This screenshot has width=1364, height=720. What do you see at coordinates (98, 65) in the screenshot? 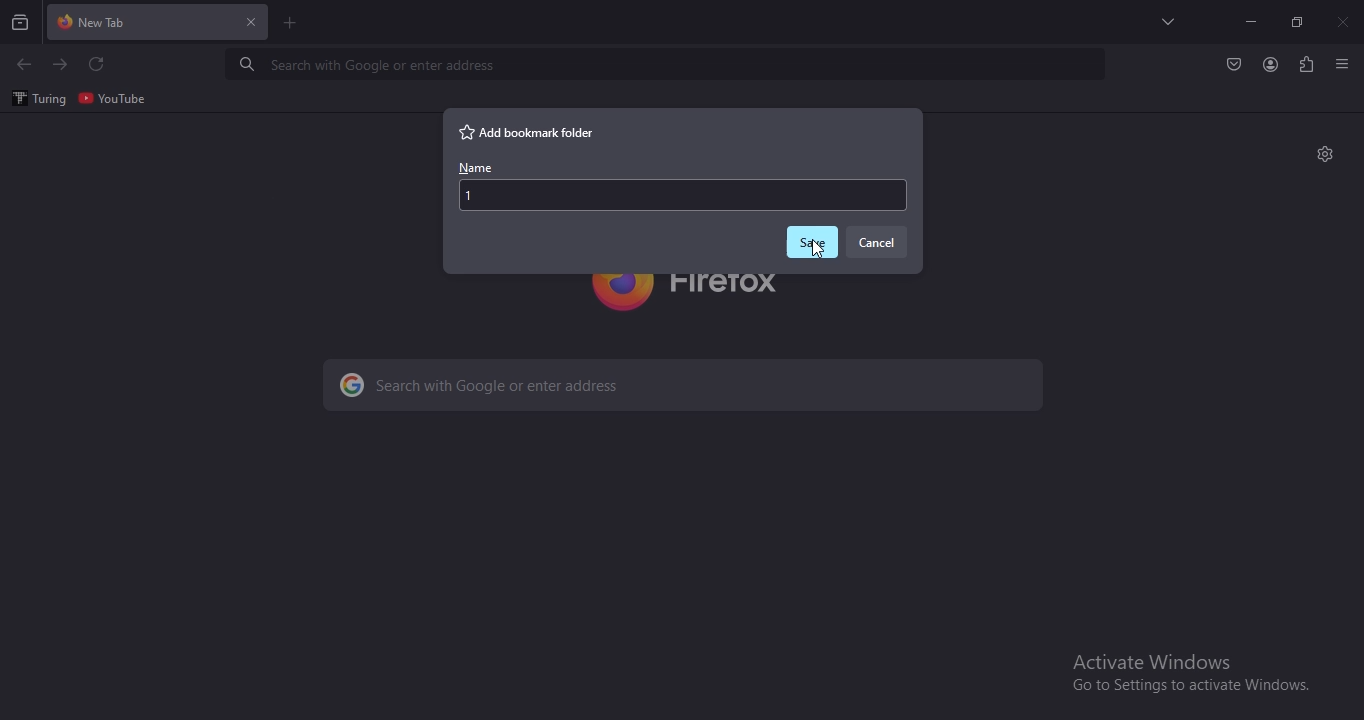
I see `refresh` at bounding box center [98, 65].